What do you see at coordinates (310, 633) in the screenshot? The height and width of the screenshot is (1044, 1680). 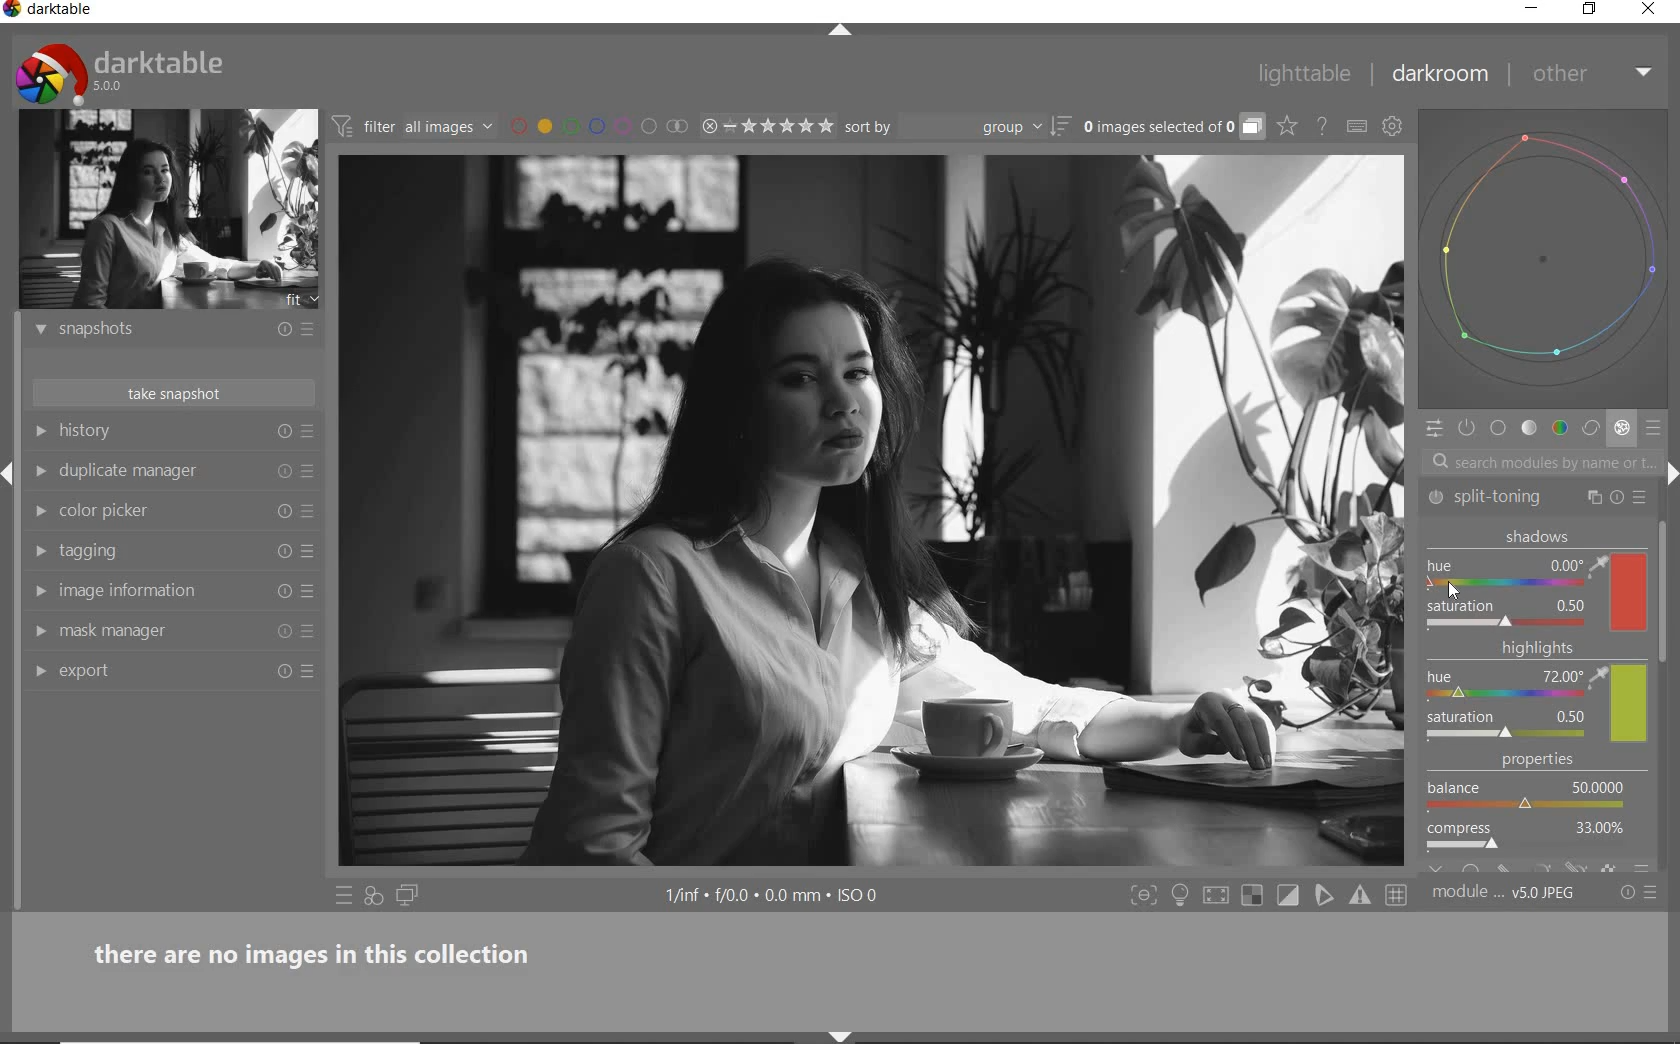 I see `preset and preferences` at bounding box center [310, 633].